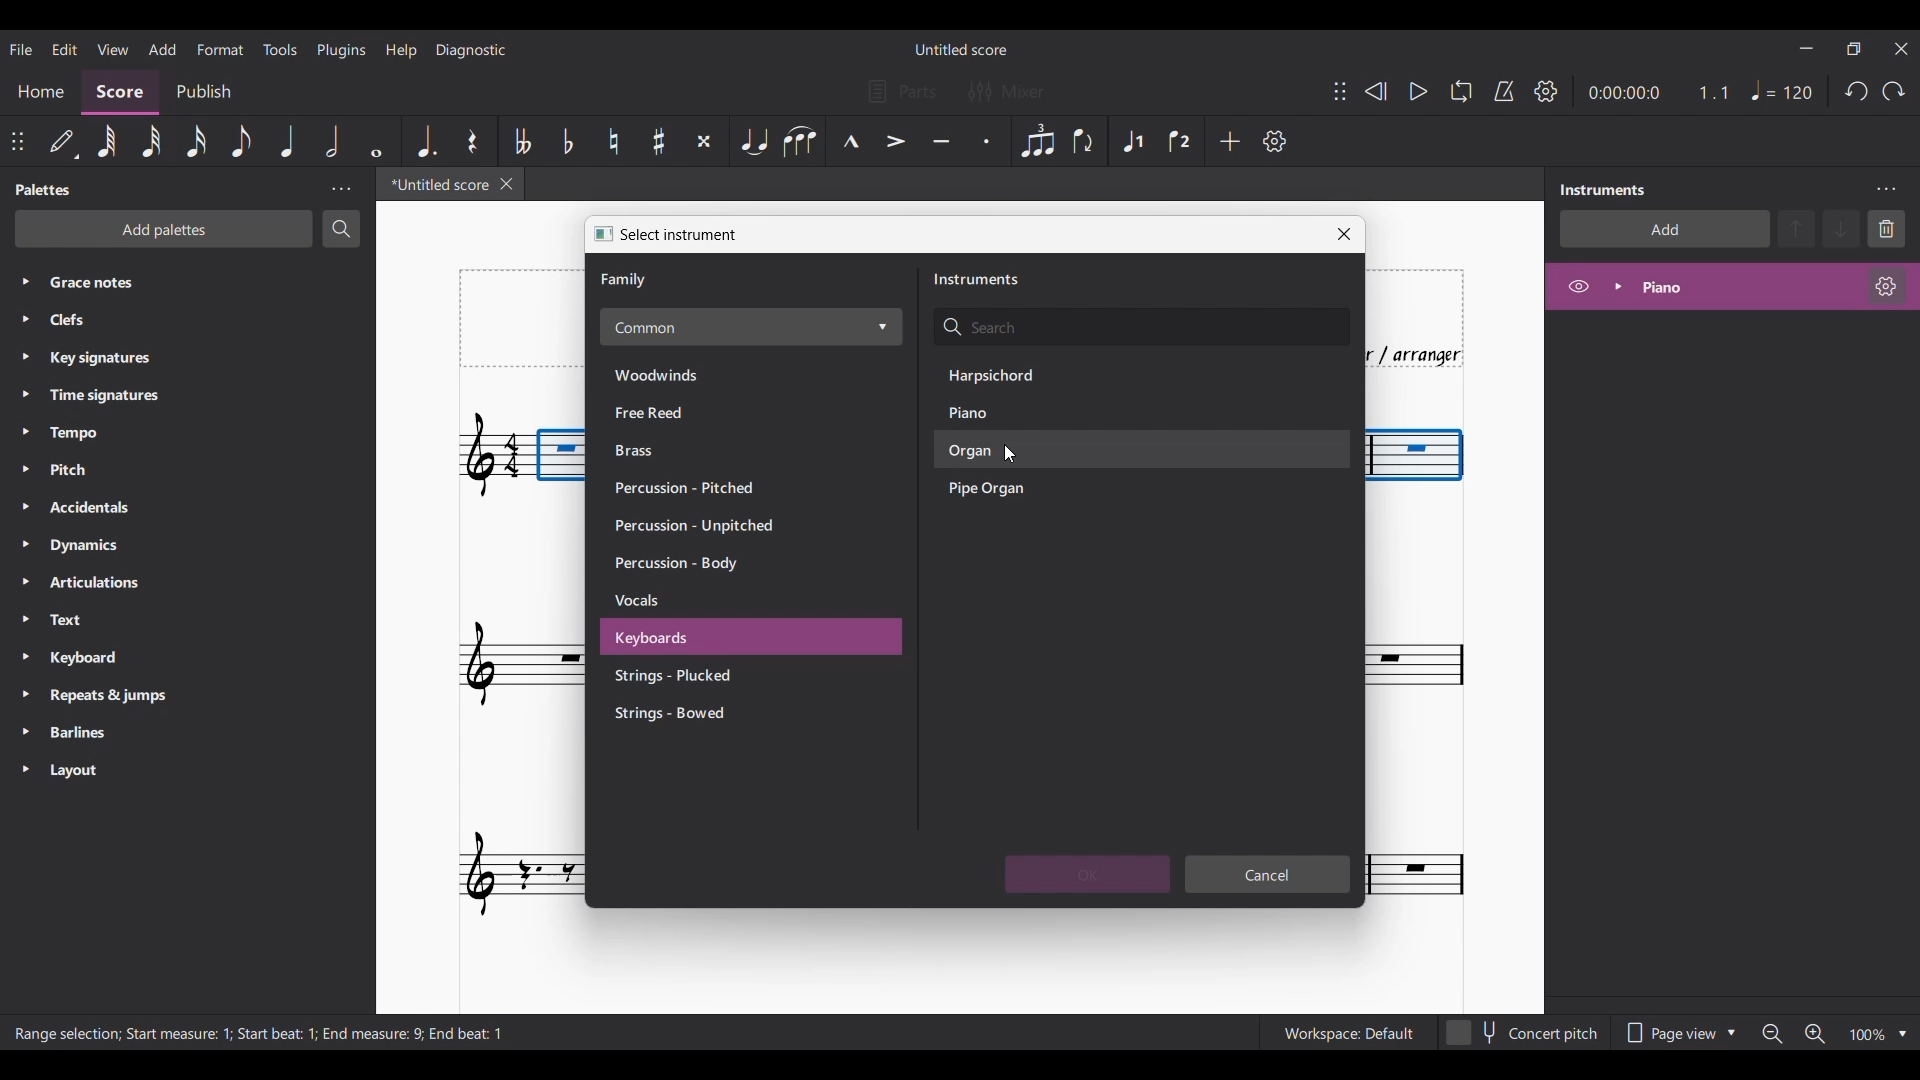 Image resolution: width=1920 pixels, height=1080 pixels. Describe the element at coordinates (1010, 452) in the screenshot. I see `Organ` at that location.